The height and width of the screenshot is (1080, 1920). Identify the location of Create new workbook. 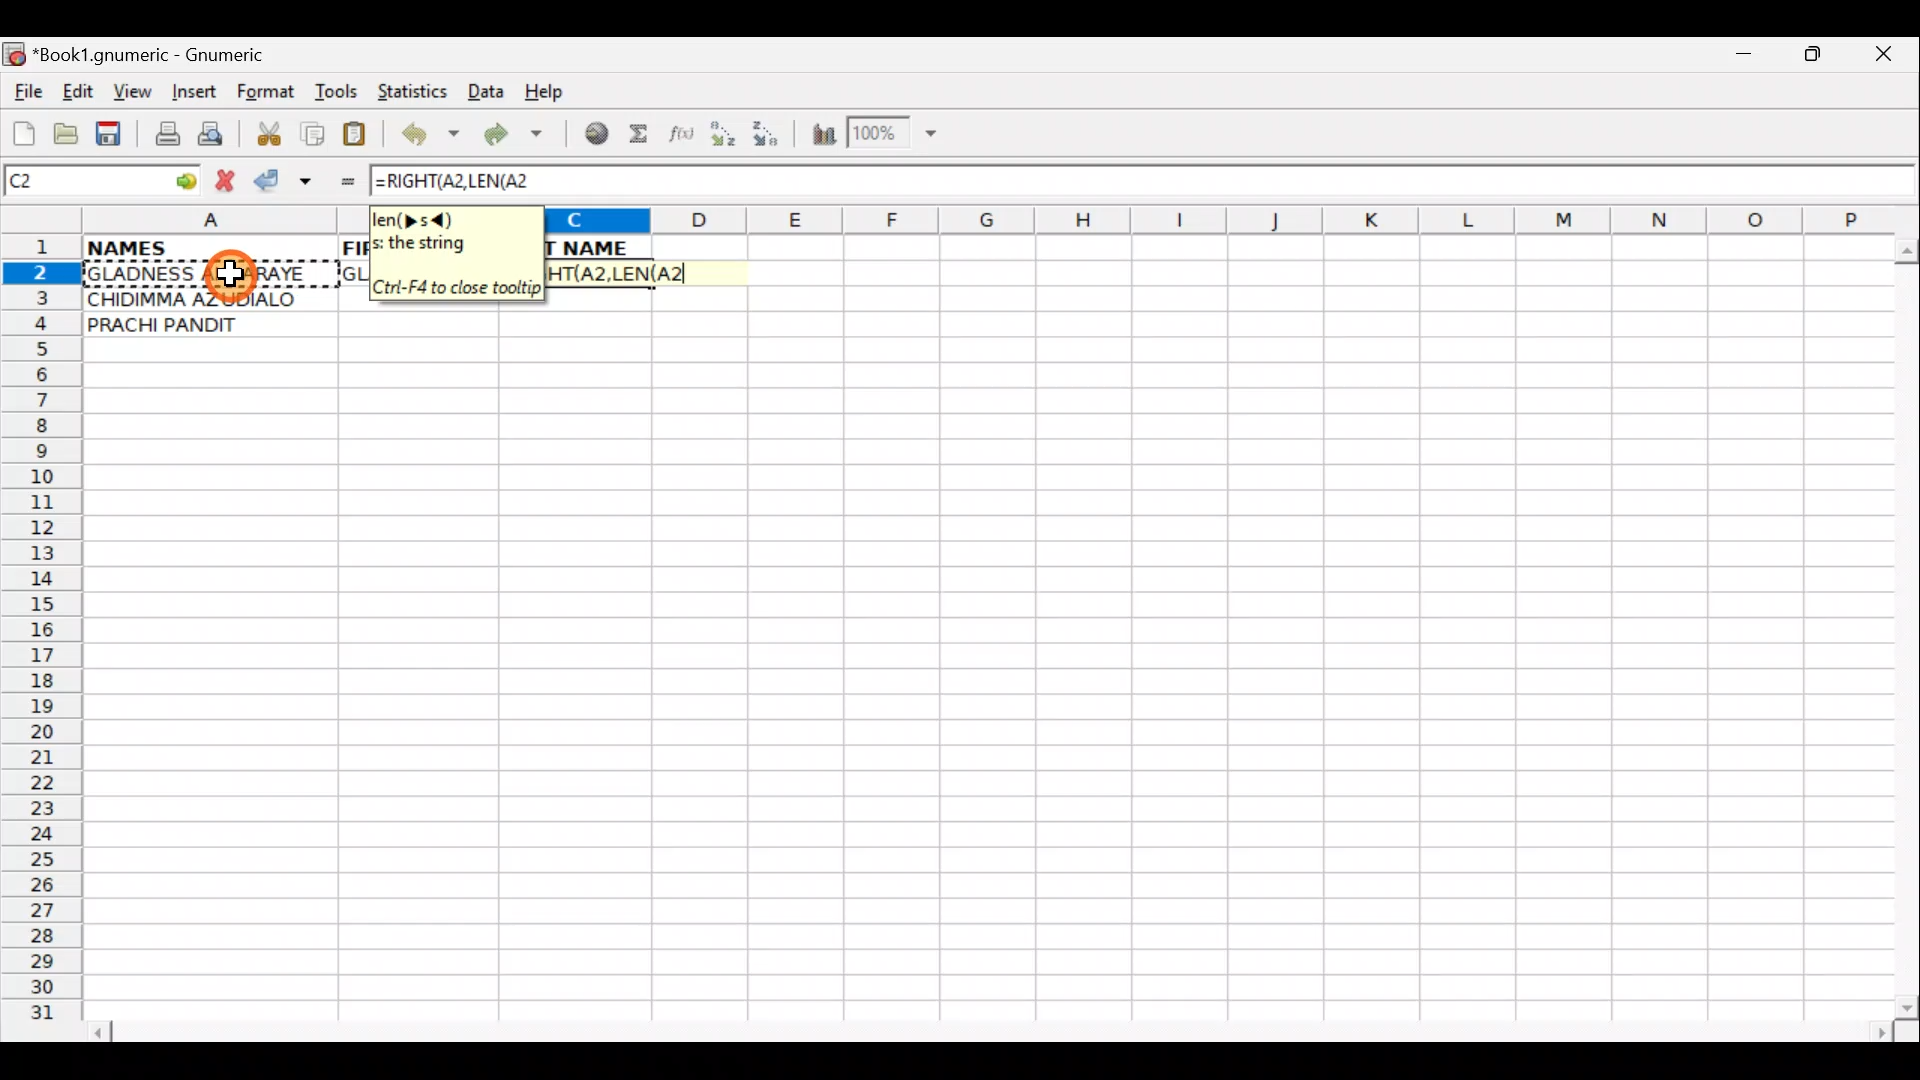
(22, 130).